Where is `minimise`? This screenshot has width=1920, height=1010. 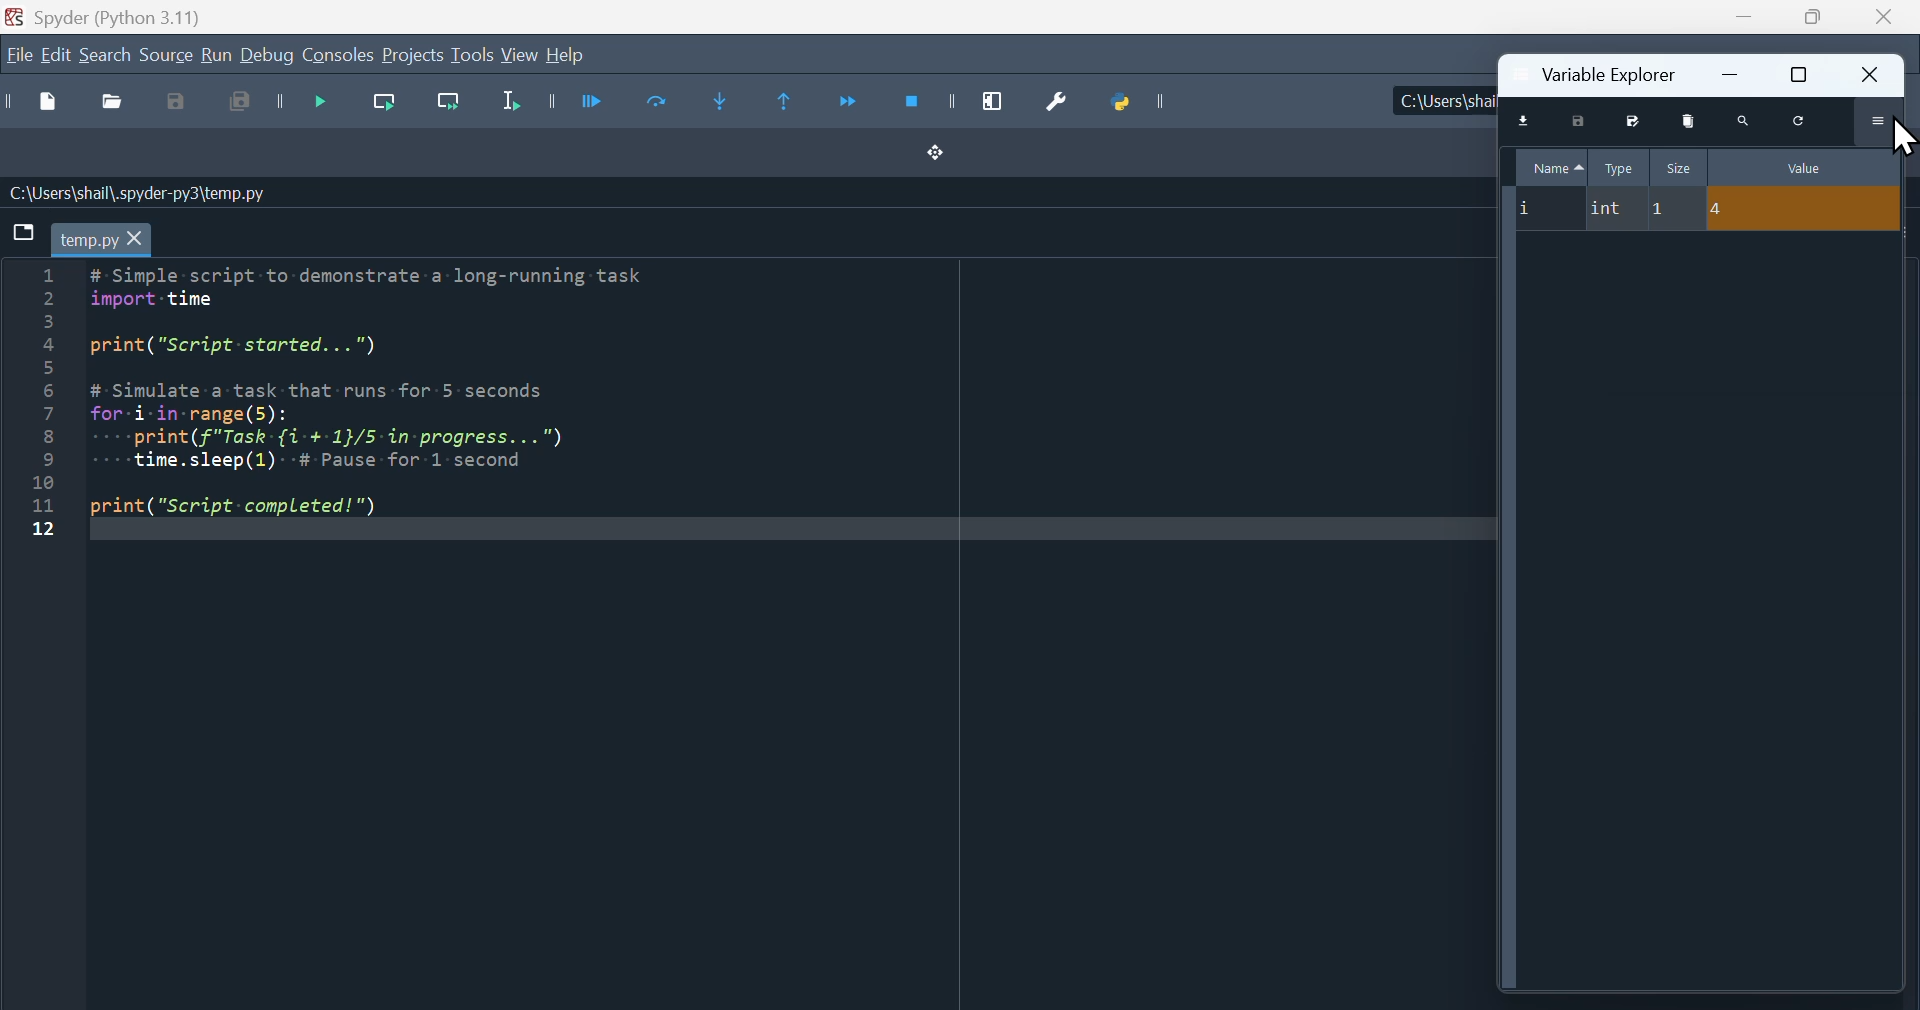
minimise is located at coordinates (1742, 17).